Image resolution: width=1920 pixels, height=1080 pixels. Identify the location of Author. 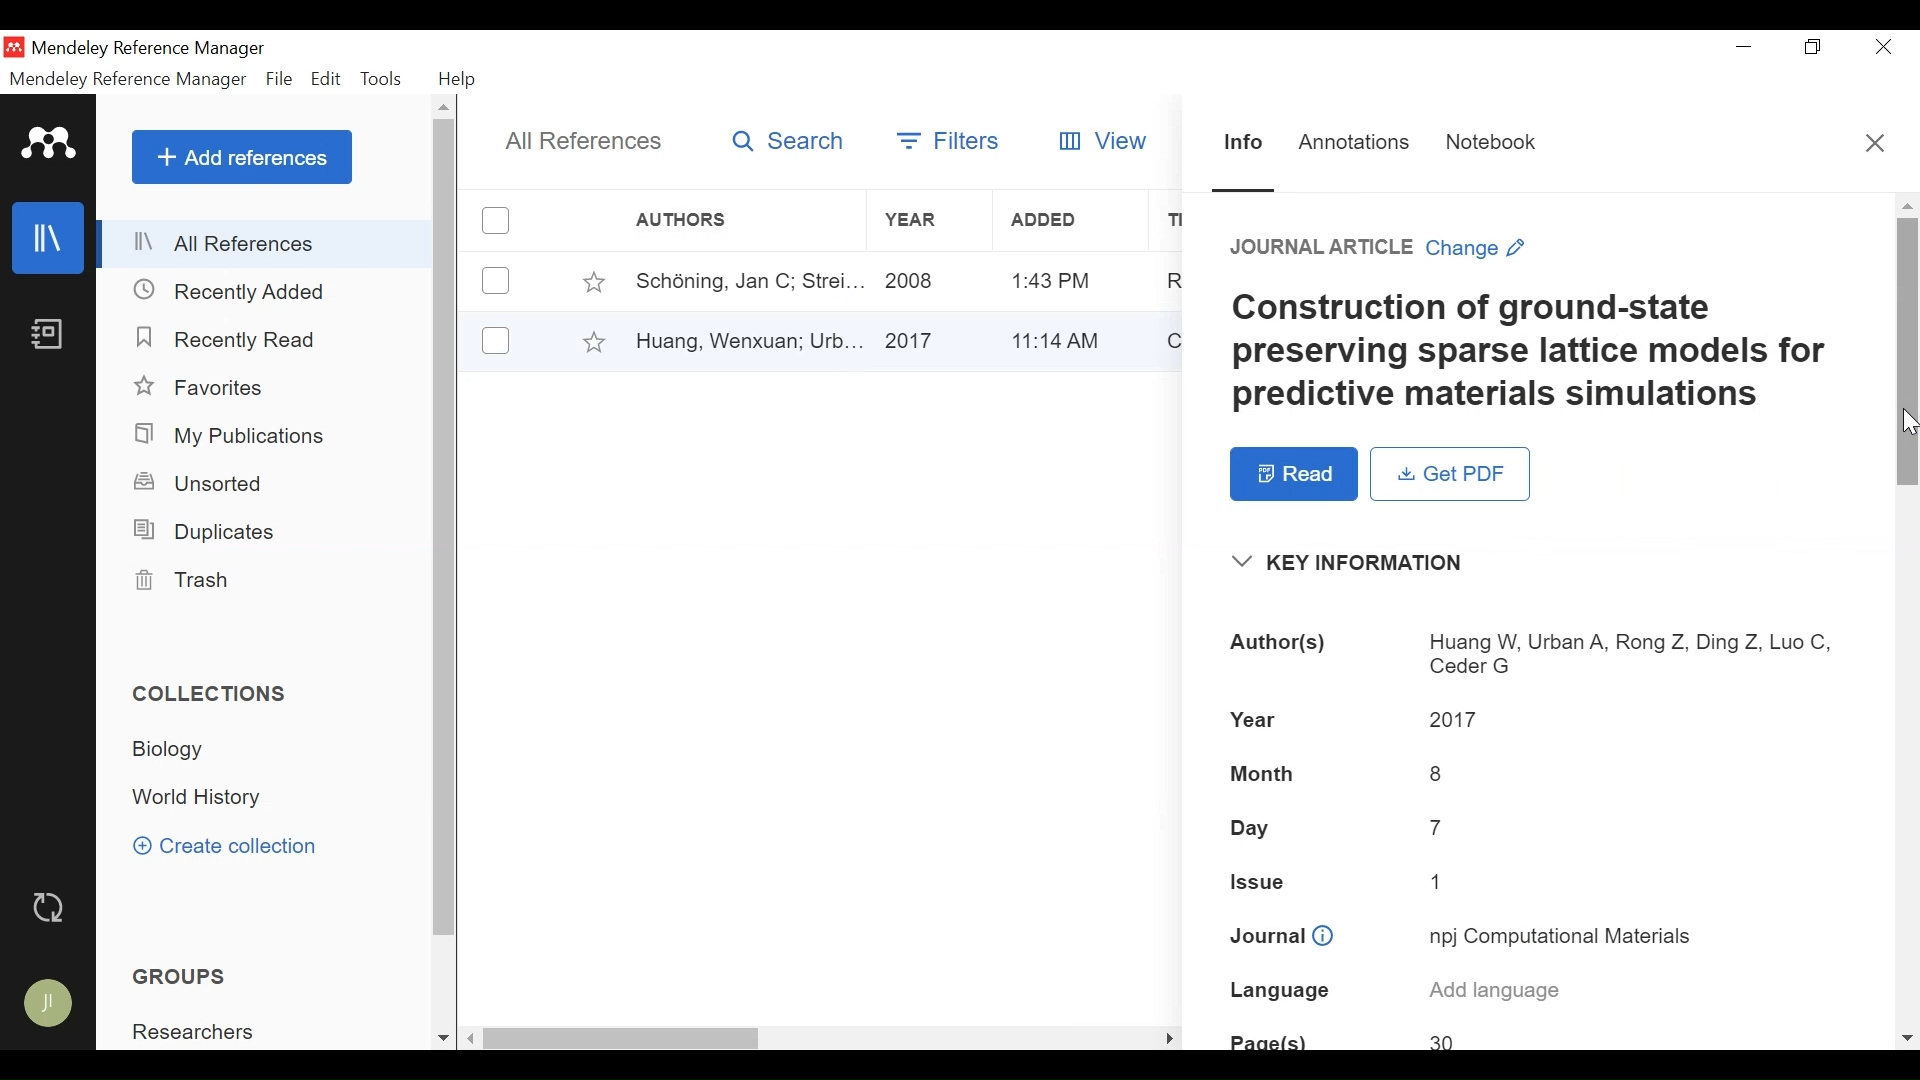
(746, 339).